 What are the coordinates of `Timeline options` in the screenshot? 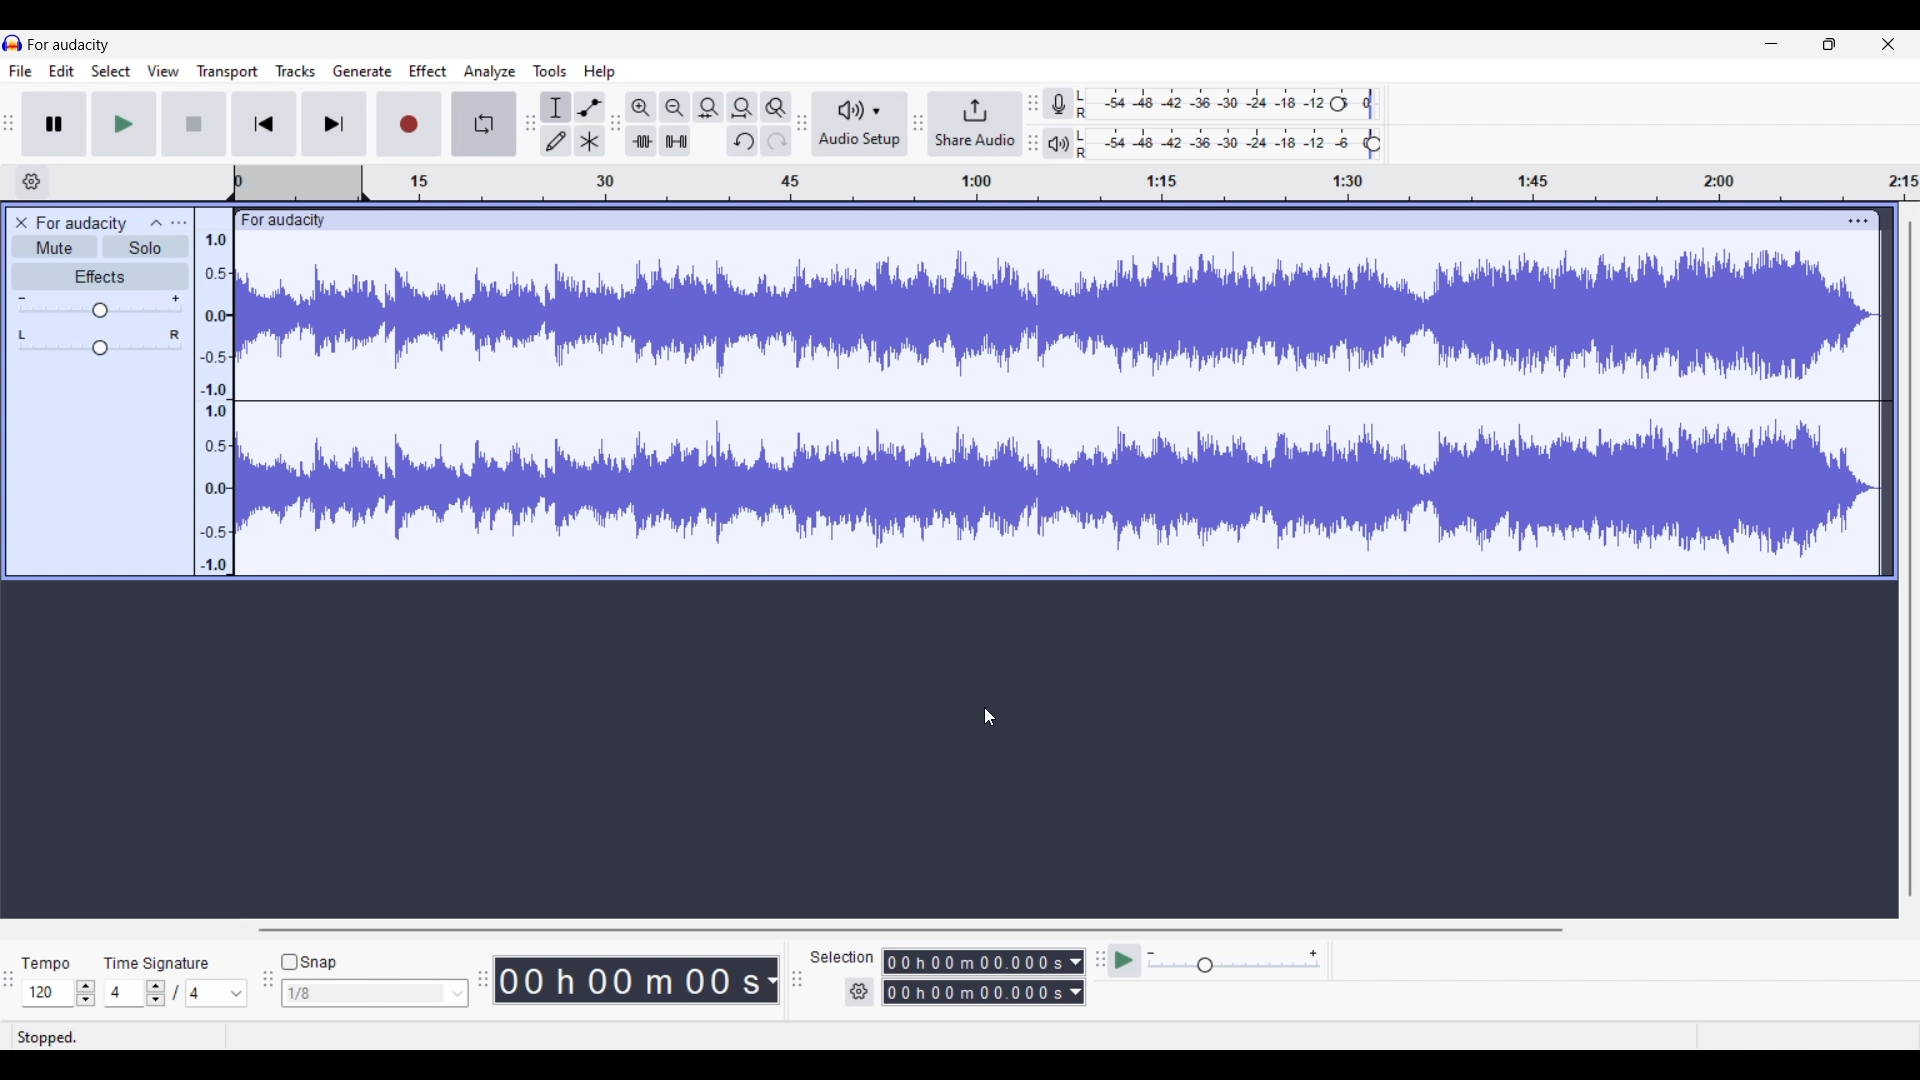 It's located at (32, 182).